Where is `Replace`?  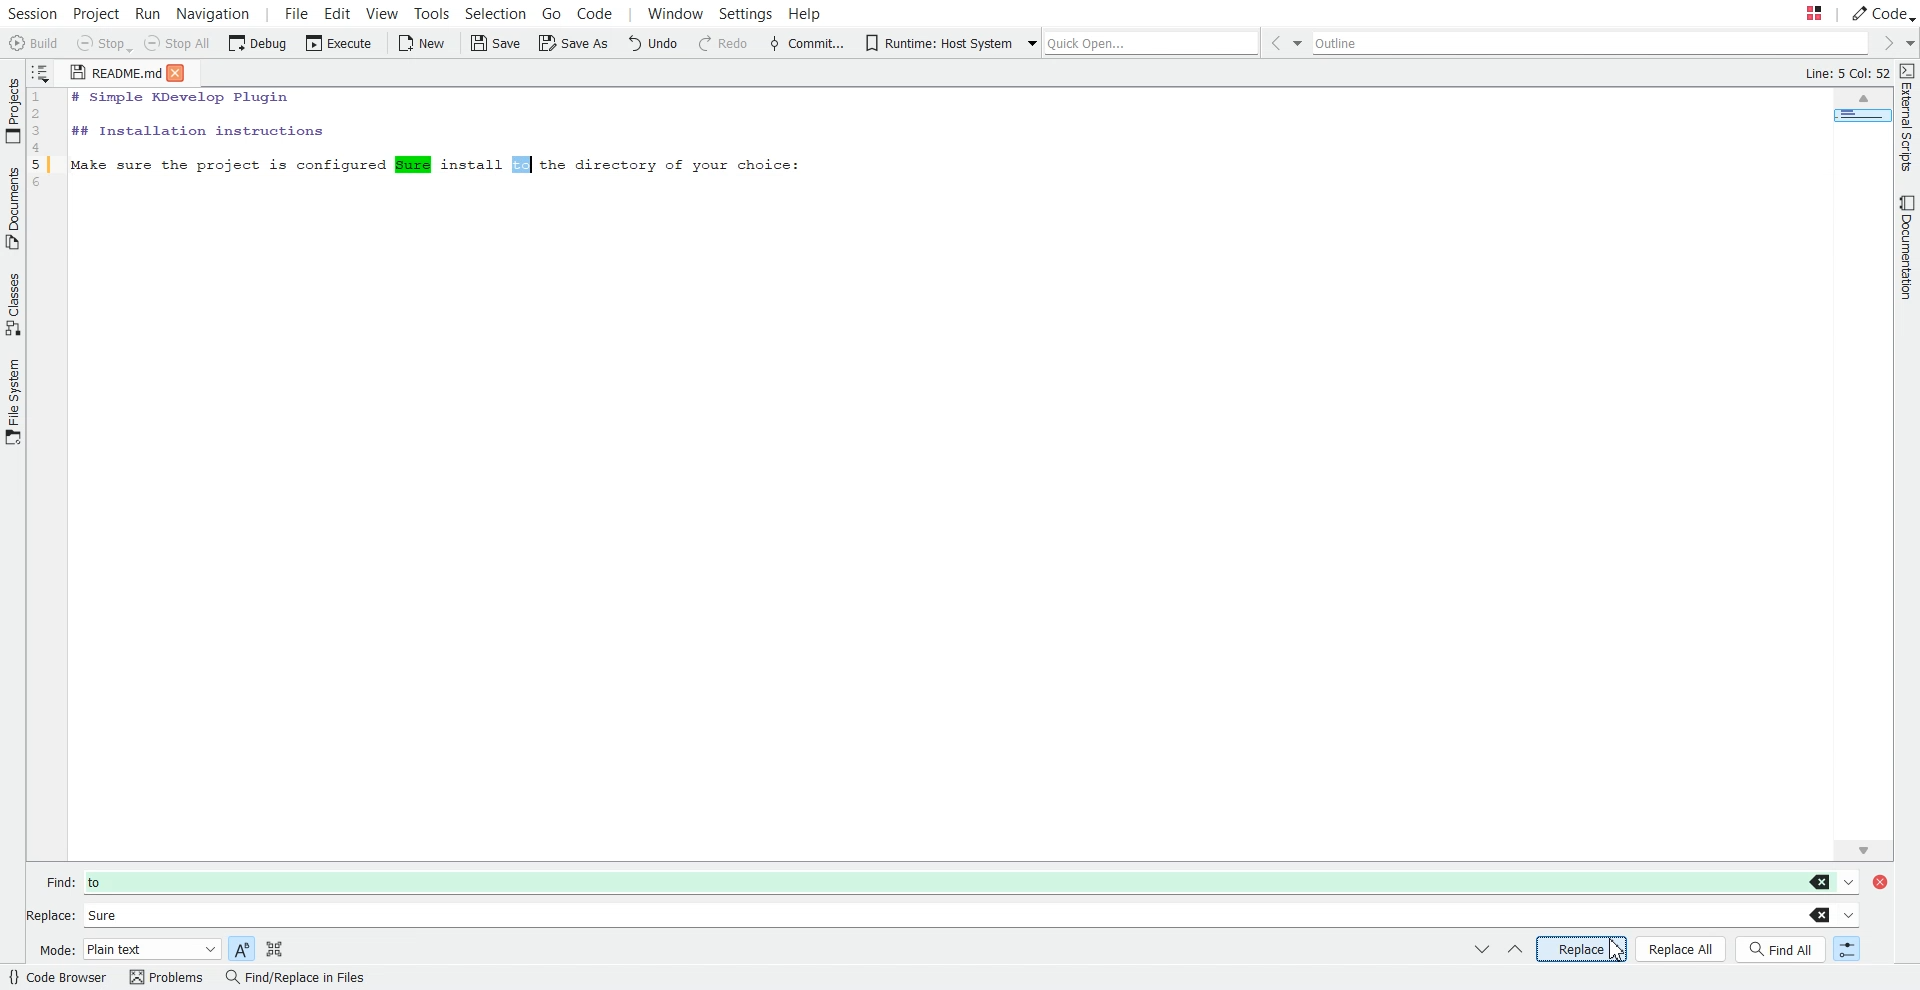 Replace is located at coordinates (1582, 948).